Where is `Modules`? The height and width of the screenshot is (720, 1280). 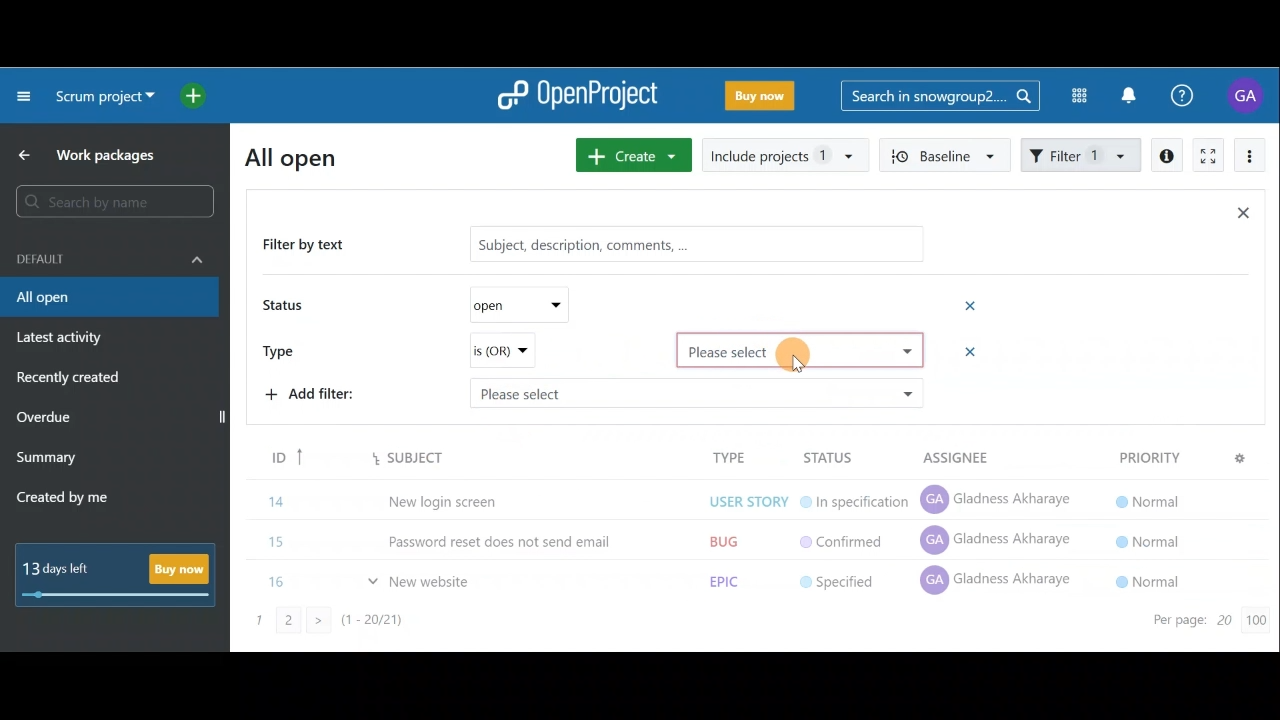 Modules is located at coordinates (1073, 96).